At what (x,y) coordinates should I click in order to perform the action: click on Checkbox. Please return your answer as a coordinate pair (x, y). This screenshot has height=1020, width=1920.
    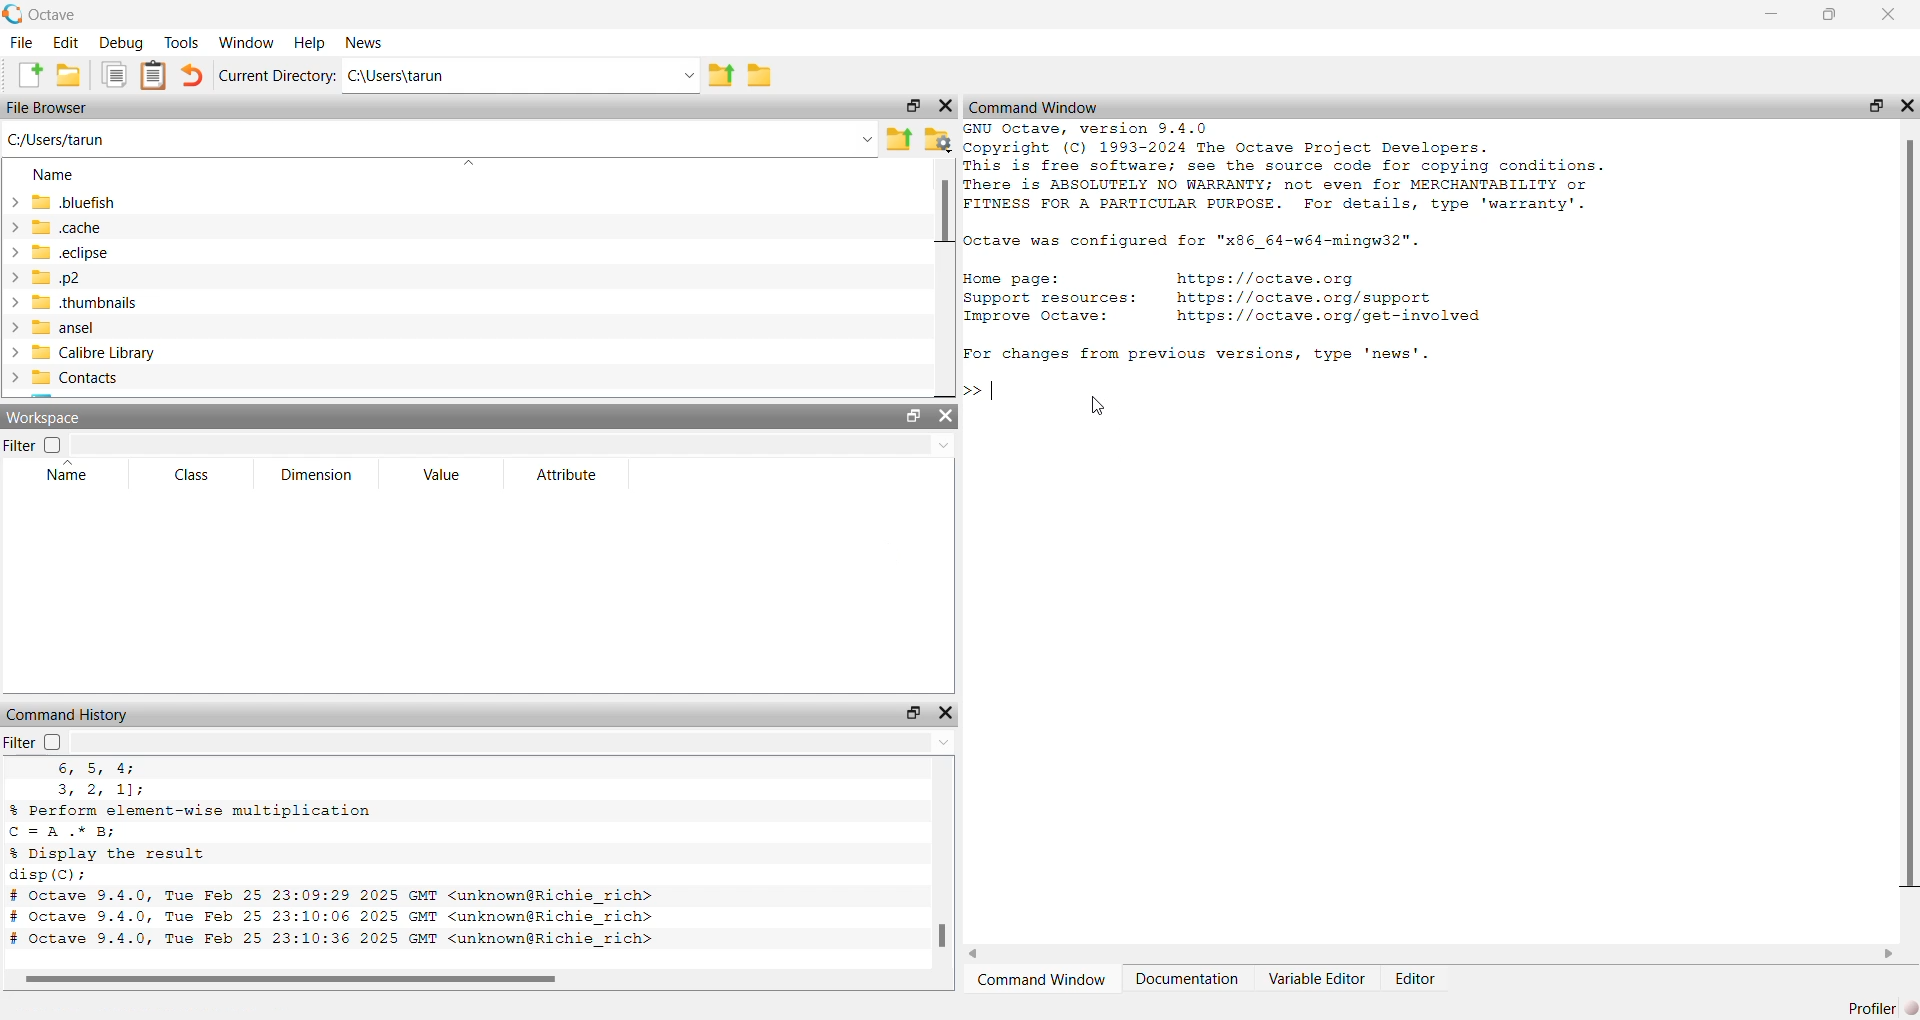
    Looking at the image, I should click on (52, 741).